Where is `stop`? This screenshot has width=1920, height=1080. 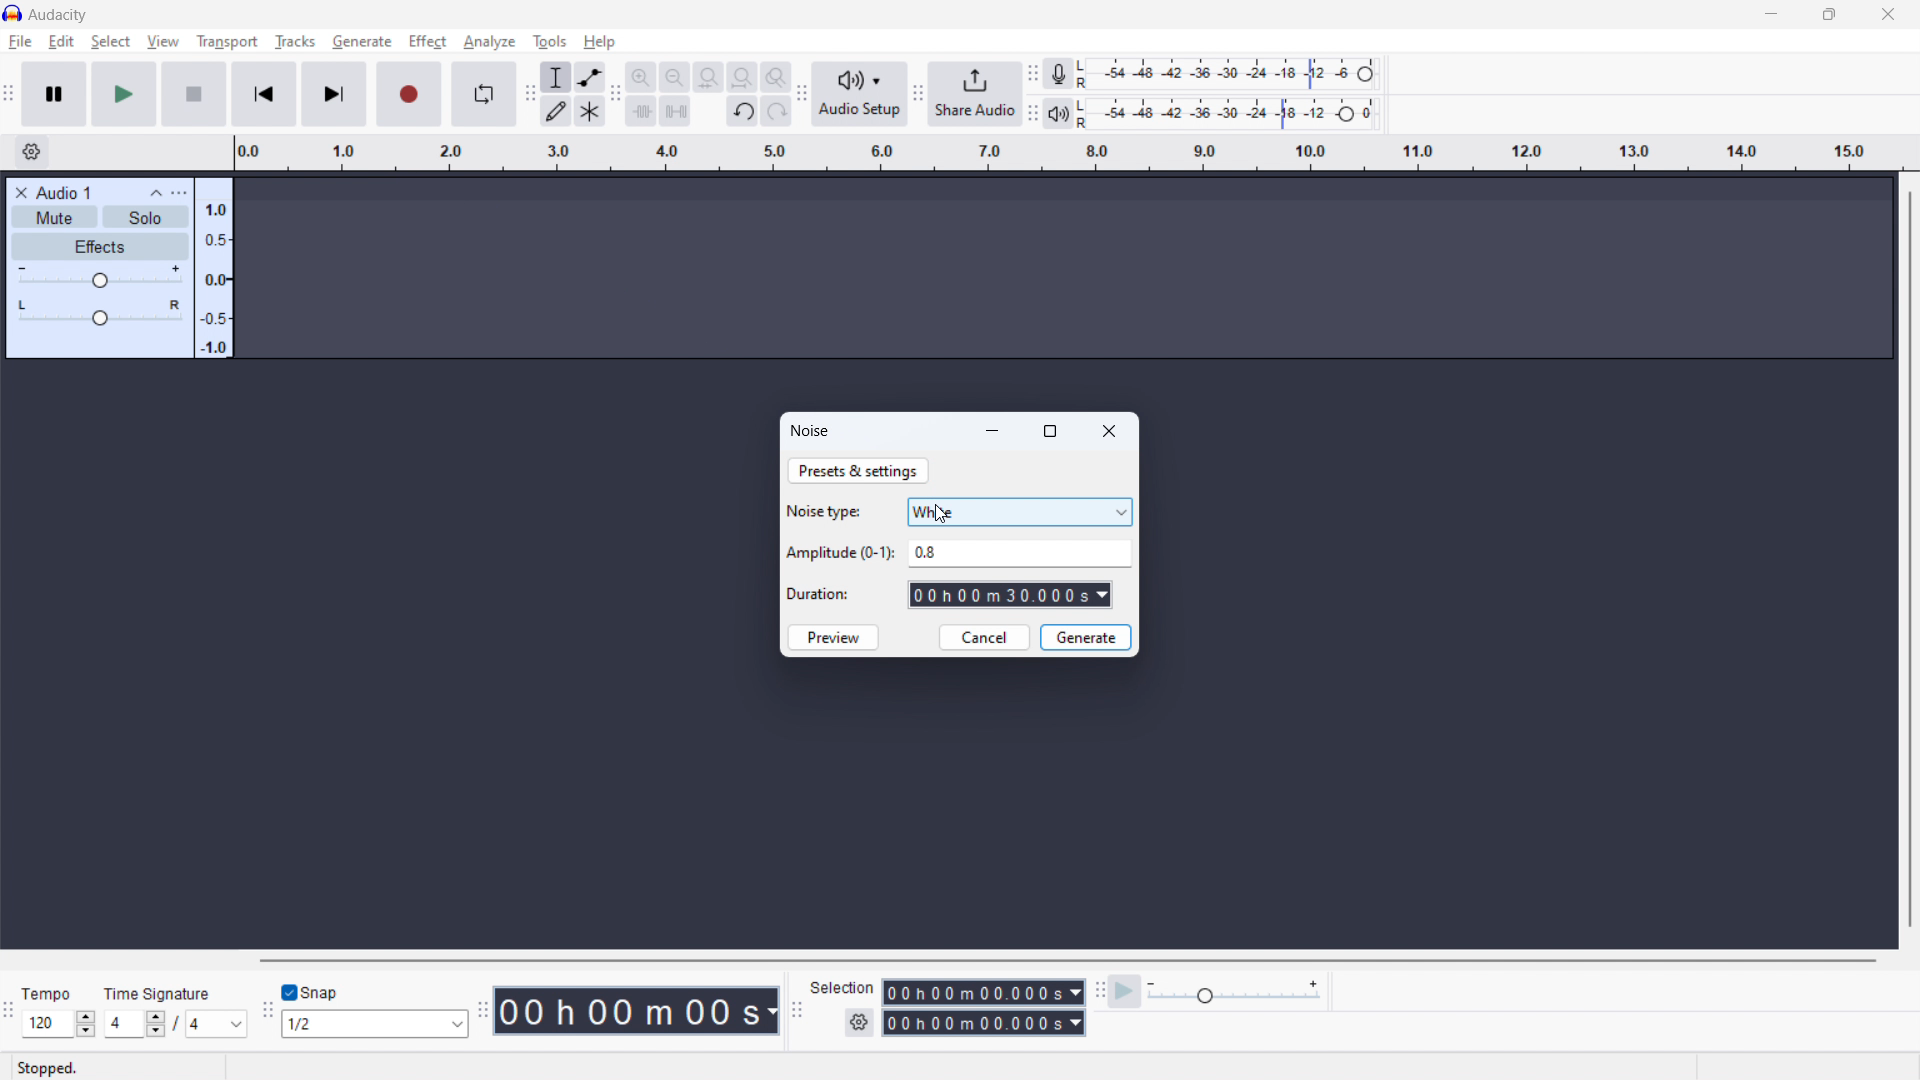
stop is located at coordinates (194, 95).